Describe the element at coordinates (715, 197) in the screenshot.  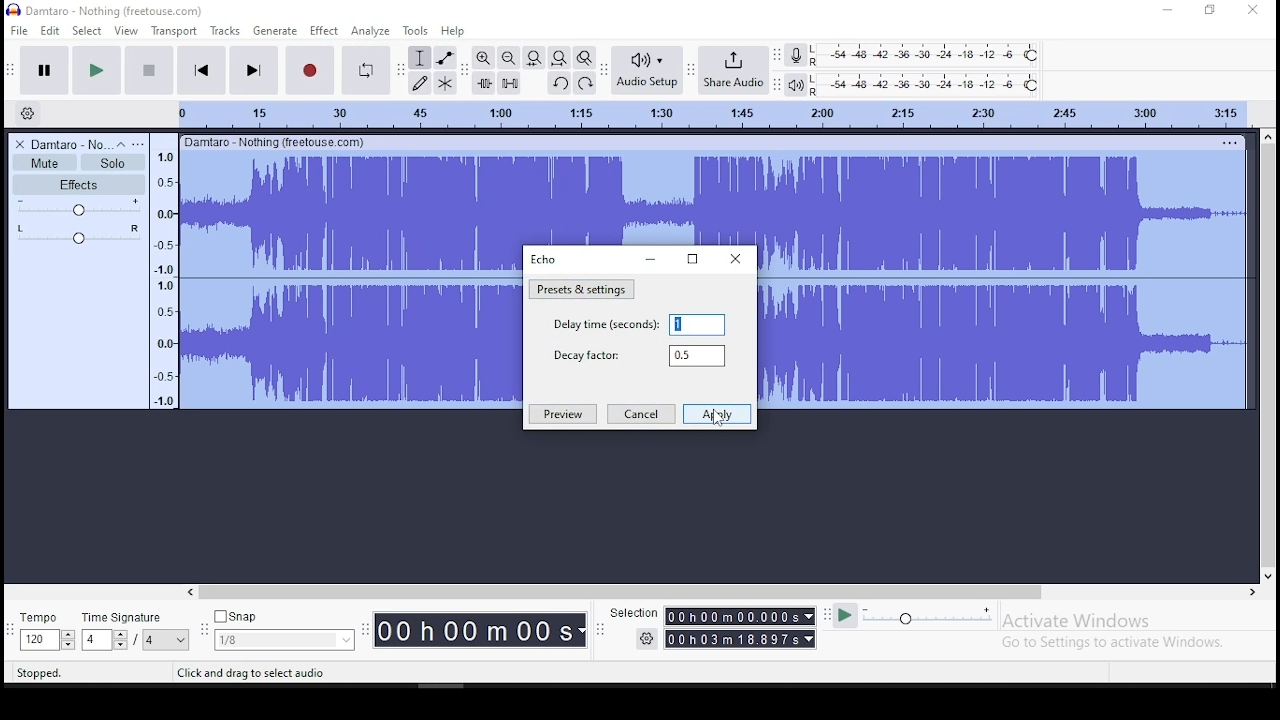
I see `audio track` at that location.